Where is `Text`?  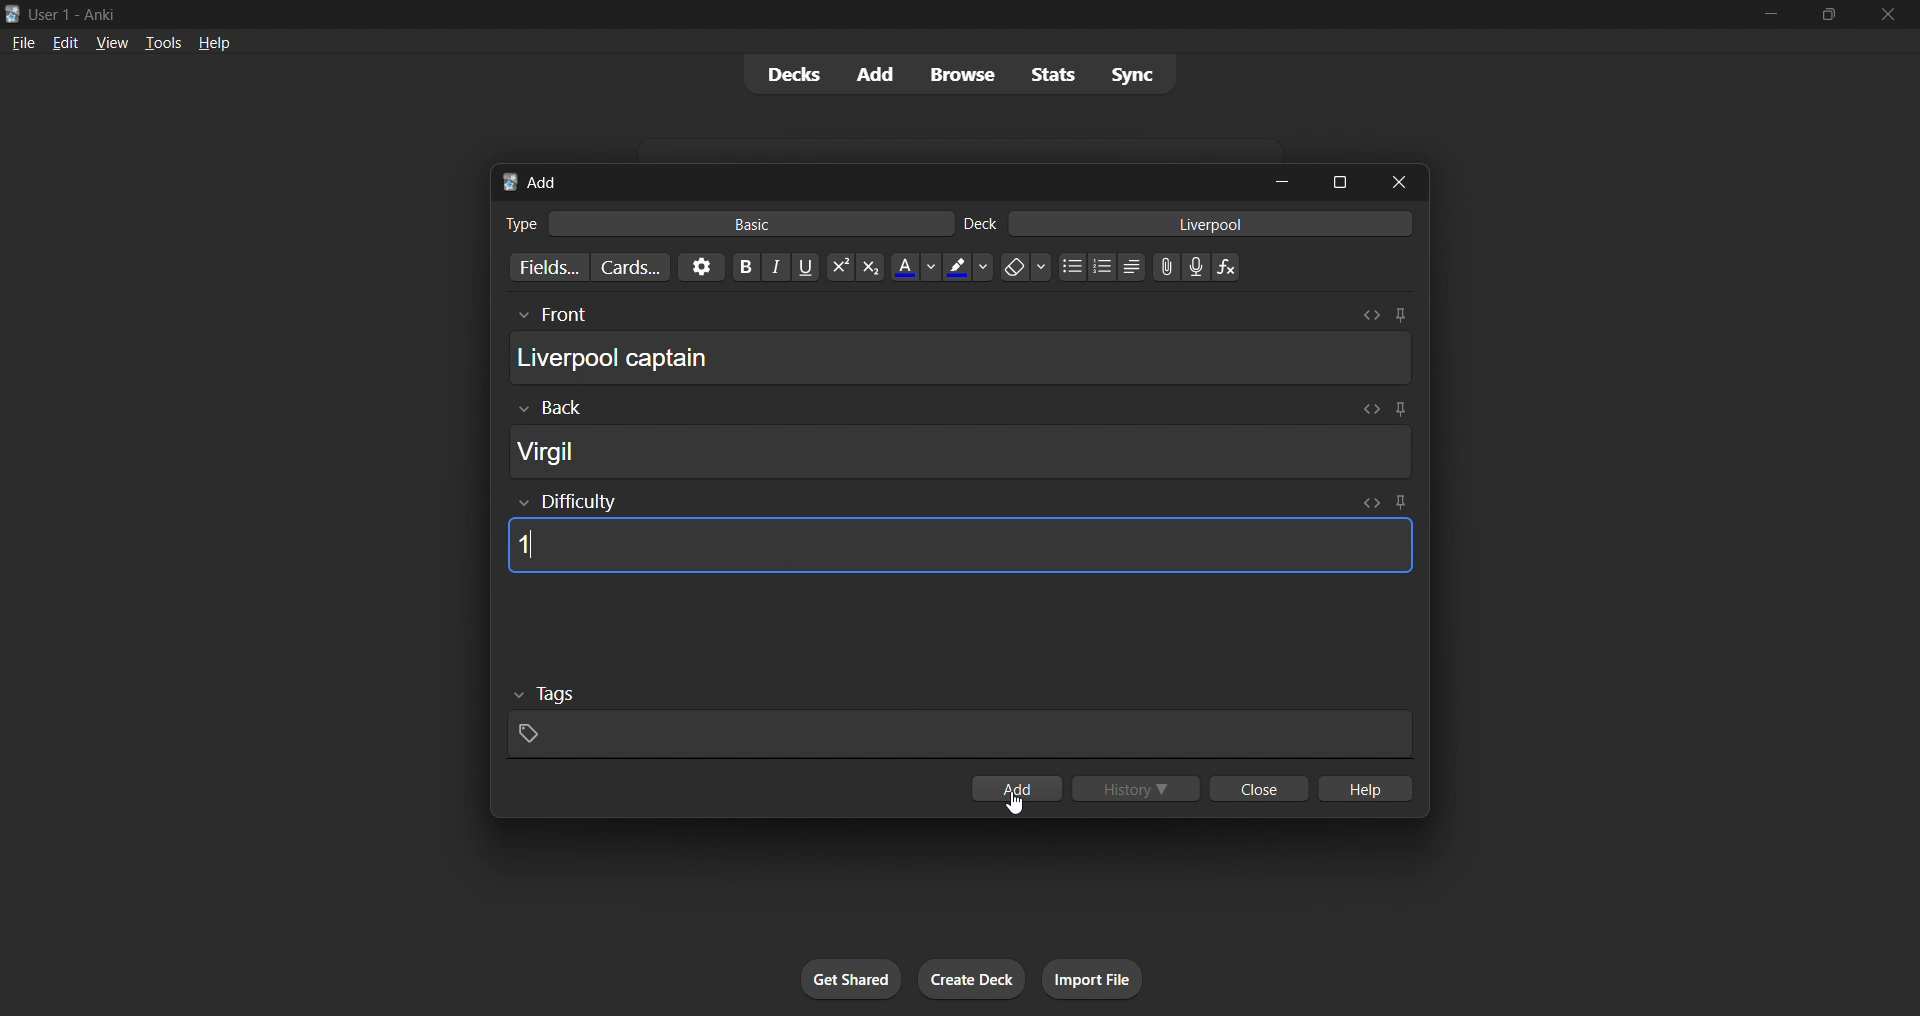 Text is located at coordinates (520, 224).